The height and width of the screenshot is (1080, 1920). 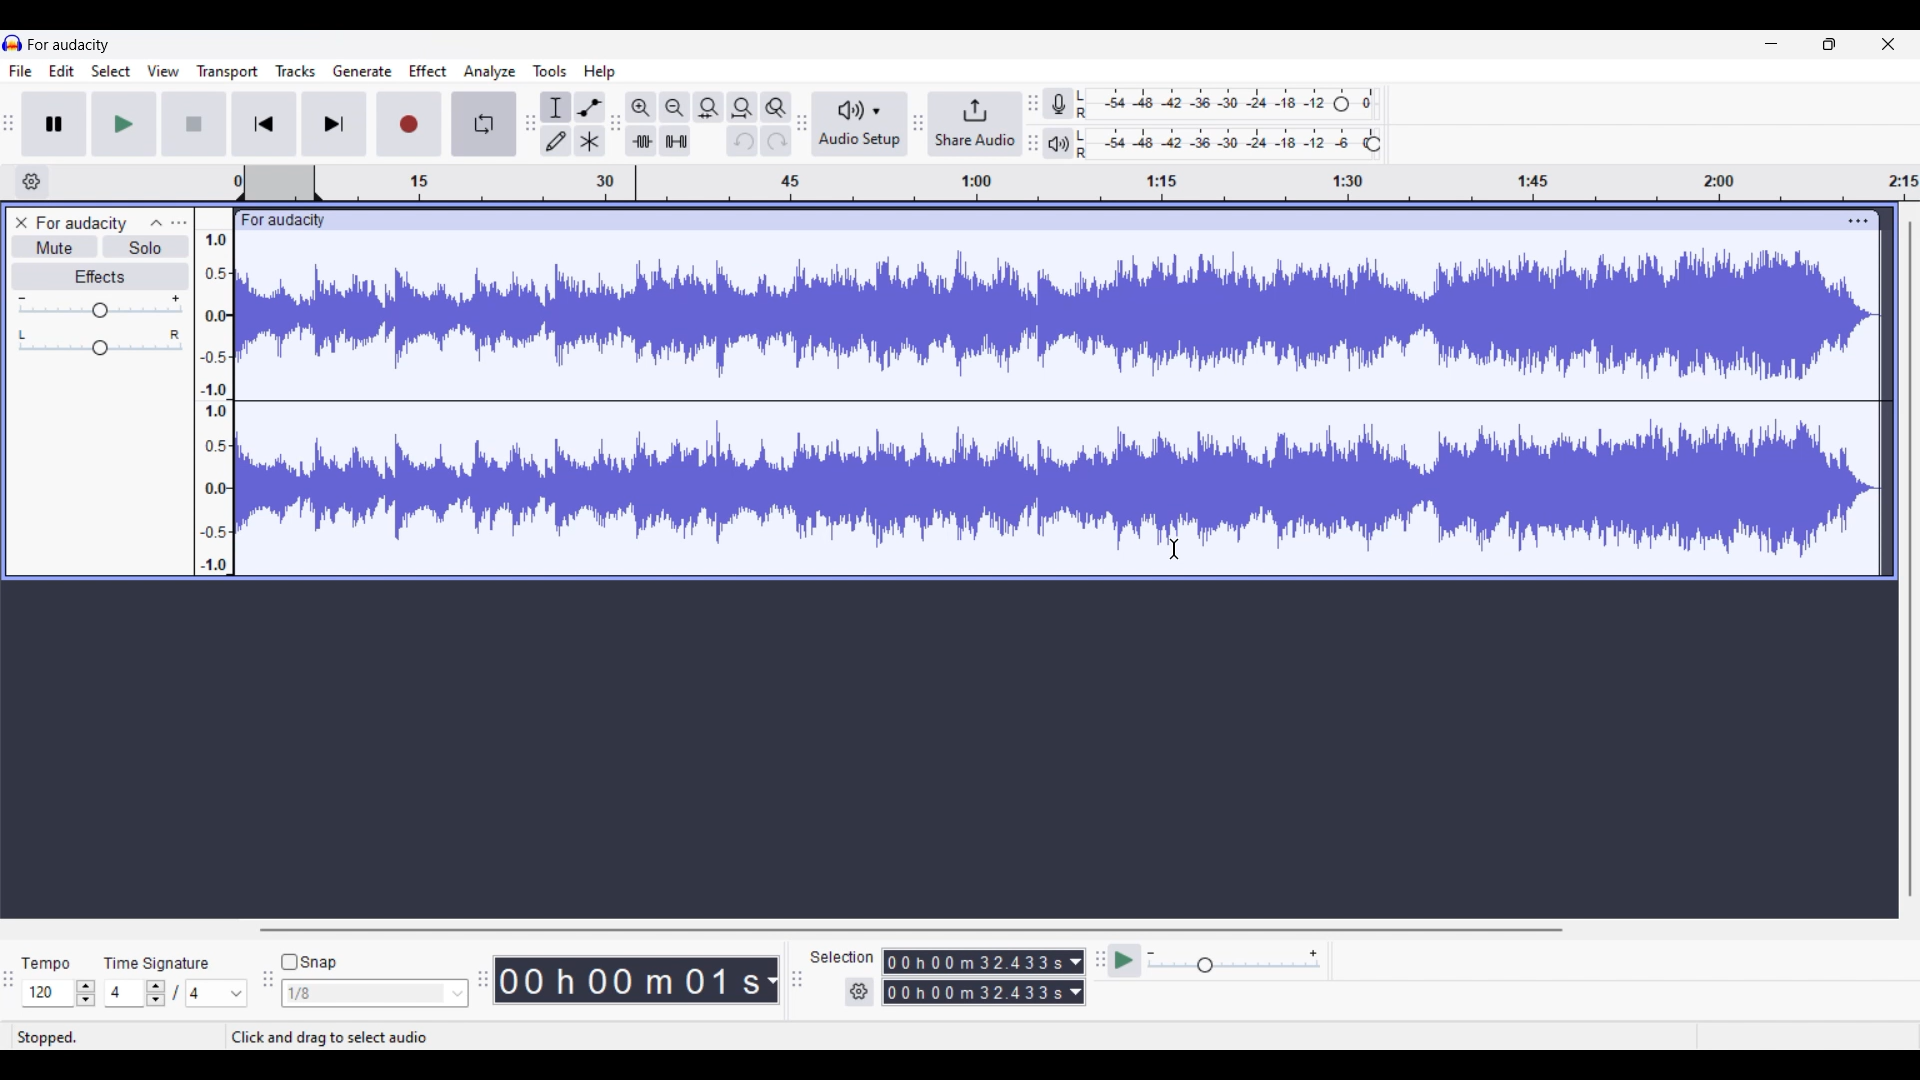 I want to click on View menu, so click(x=163, y=71).